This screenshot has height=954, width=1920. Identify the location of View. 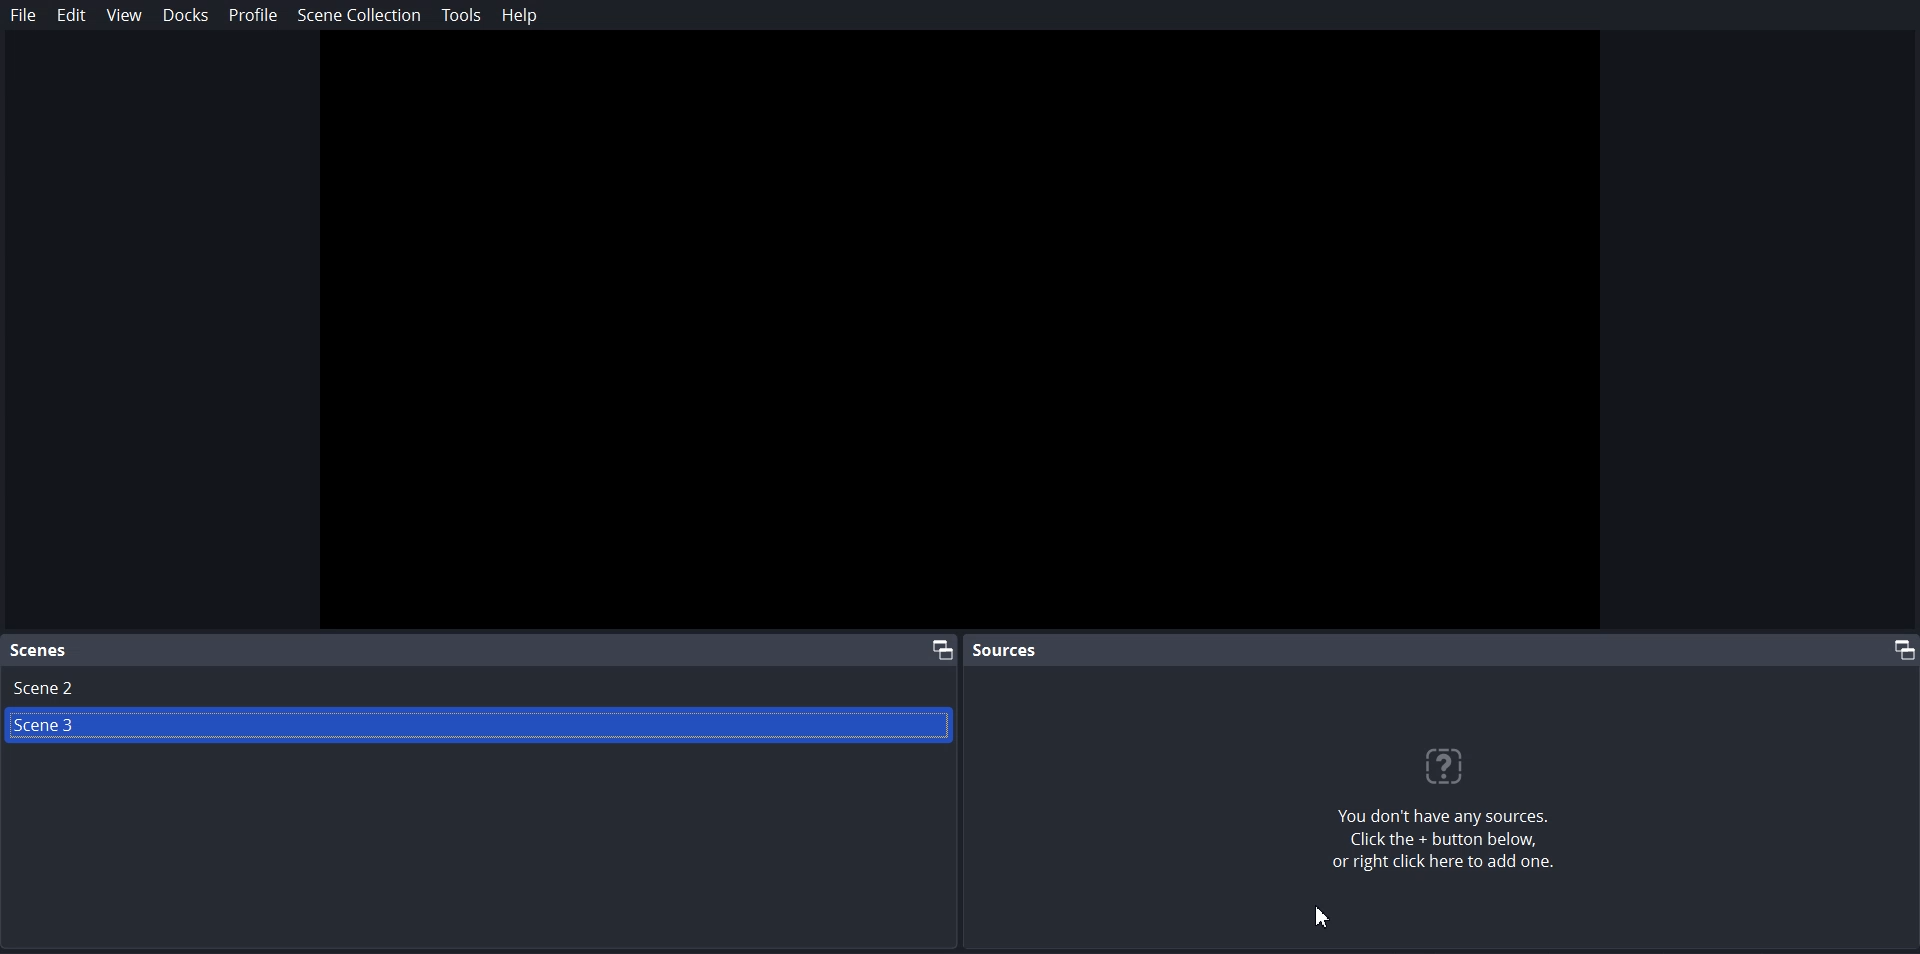
(122, 14).